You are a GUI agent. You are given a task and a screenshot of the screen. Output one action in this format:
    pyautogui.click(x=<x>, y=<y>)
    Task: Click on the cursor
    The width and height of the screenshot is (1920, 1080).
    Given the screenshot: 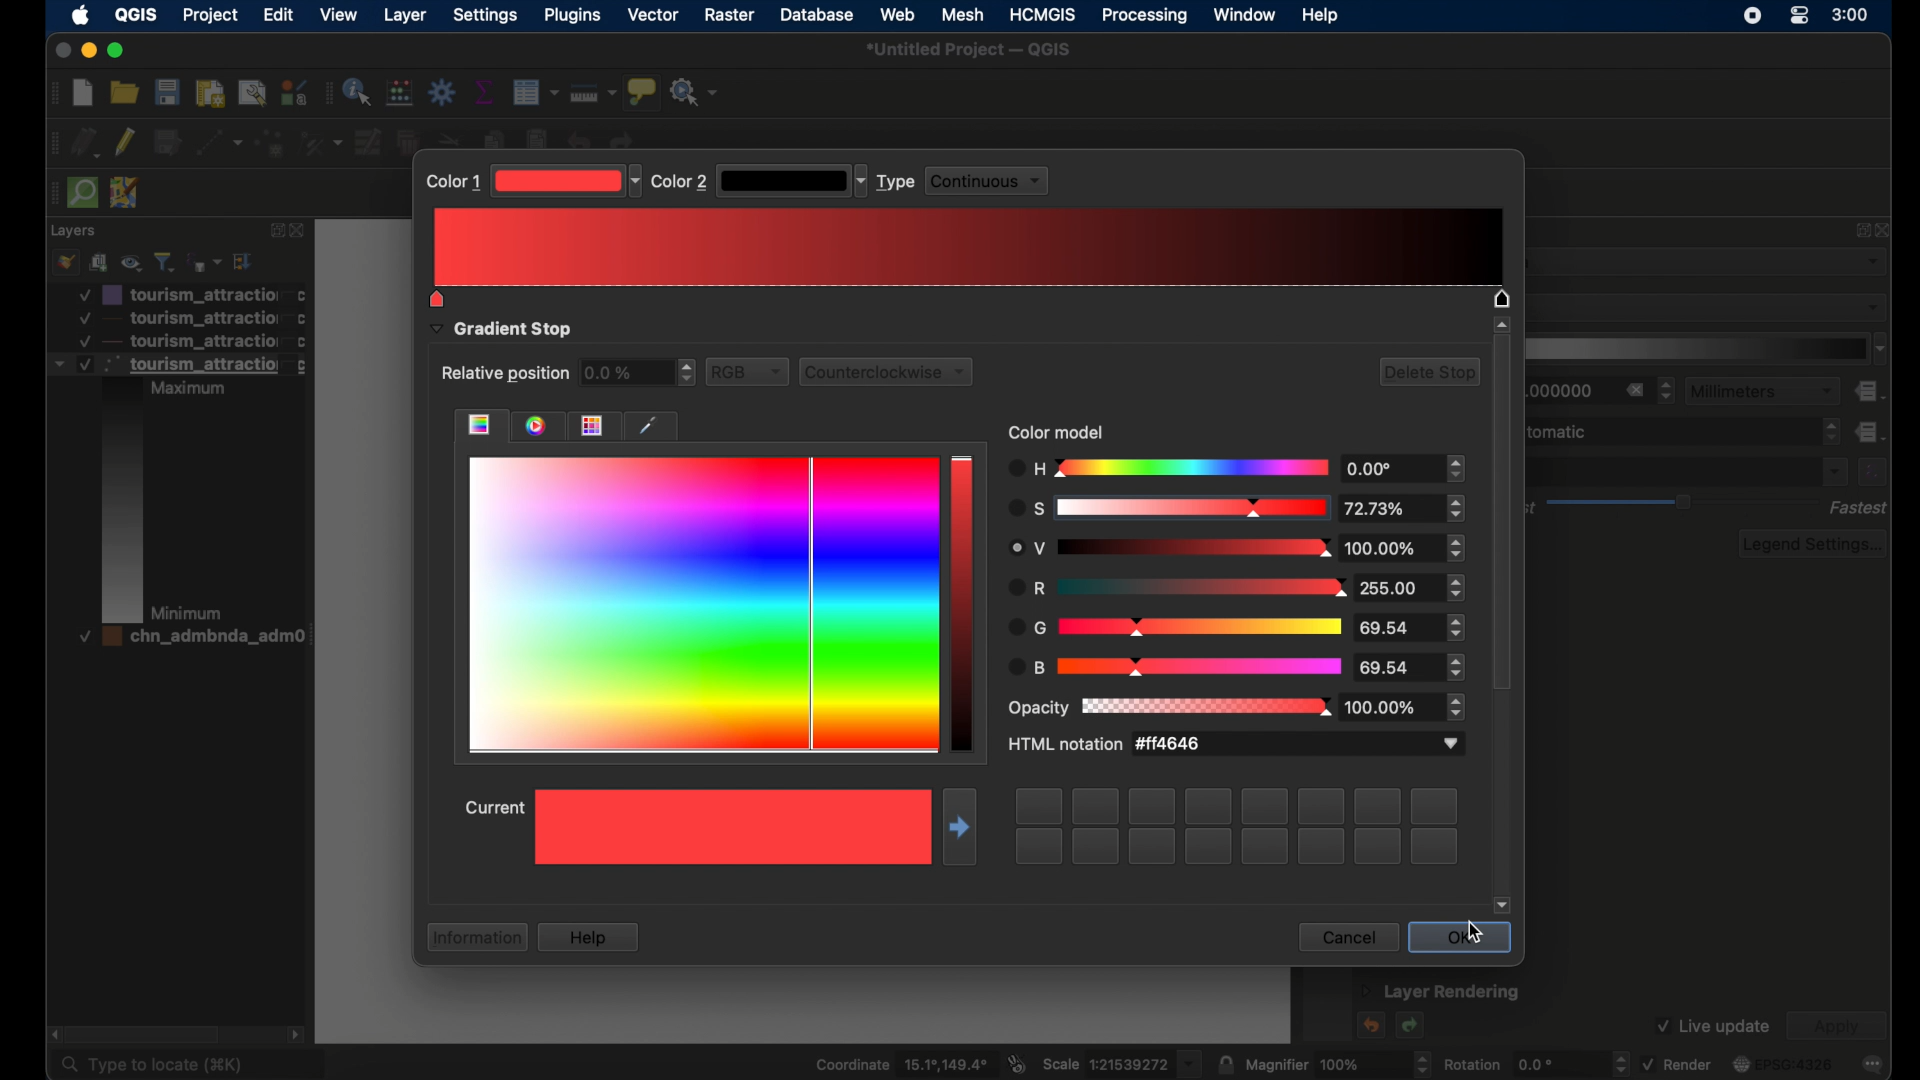 What is the action you would take?
    pyautogui.click(x=1479, y=932)
    